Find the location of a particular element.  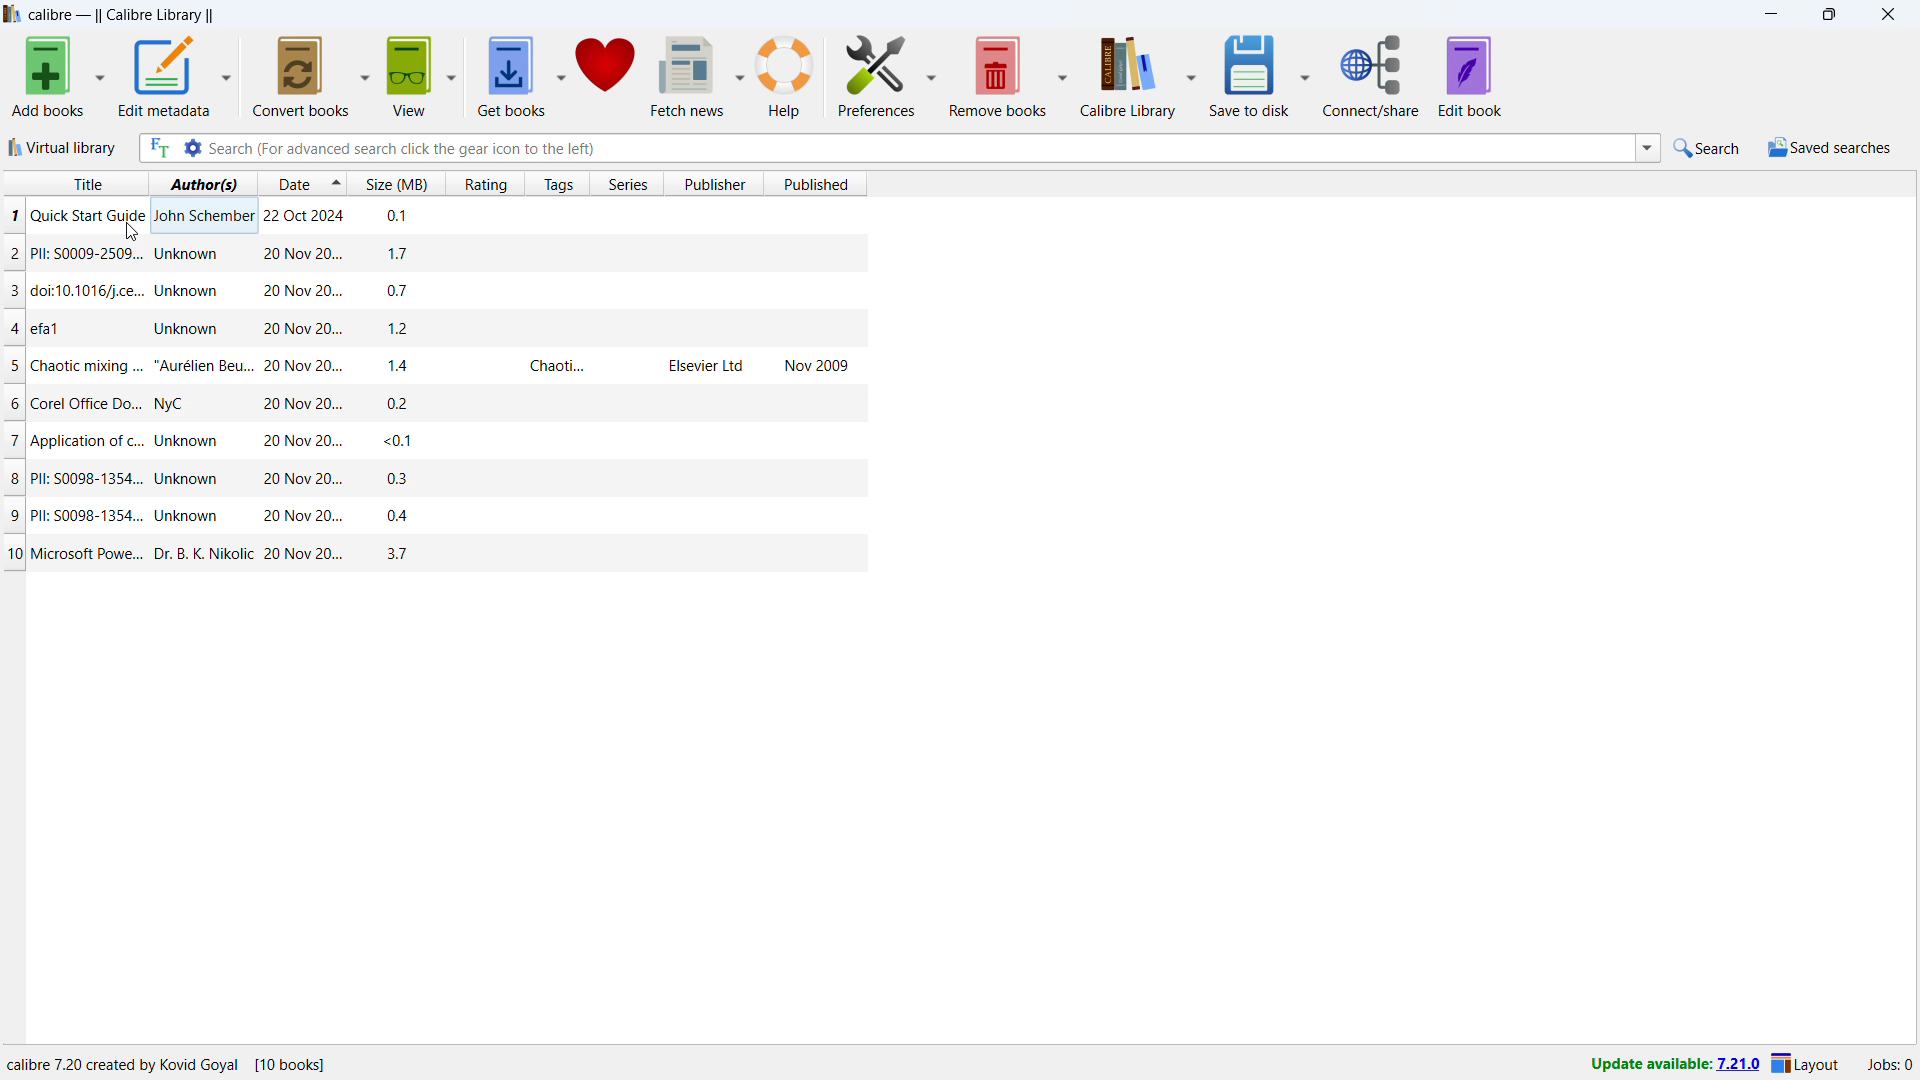

edit book is located at coordinates (1470, 75).